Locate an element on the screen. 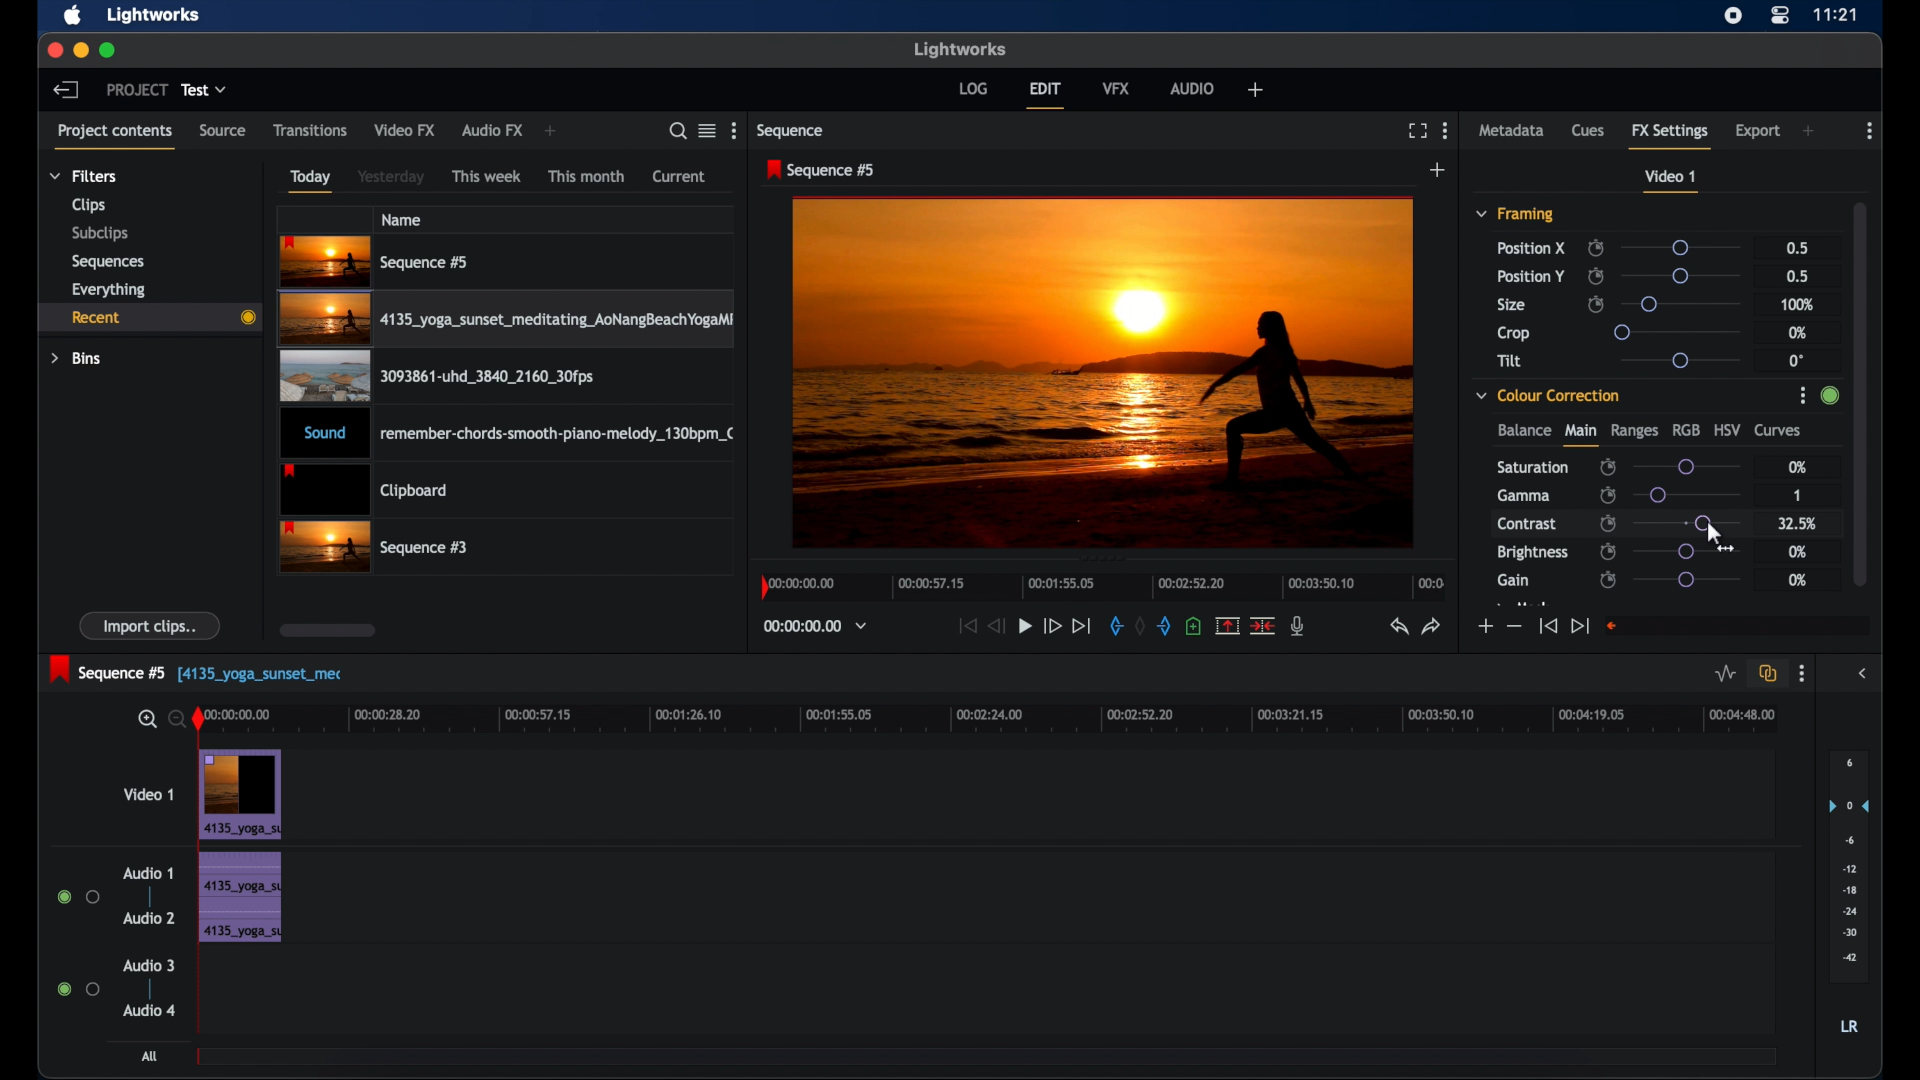 The width and height of the screenshot is (1920, 1080). log is located at coordinates (972, 87).